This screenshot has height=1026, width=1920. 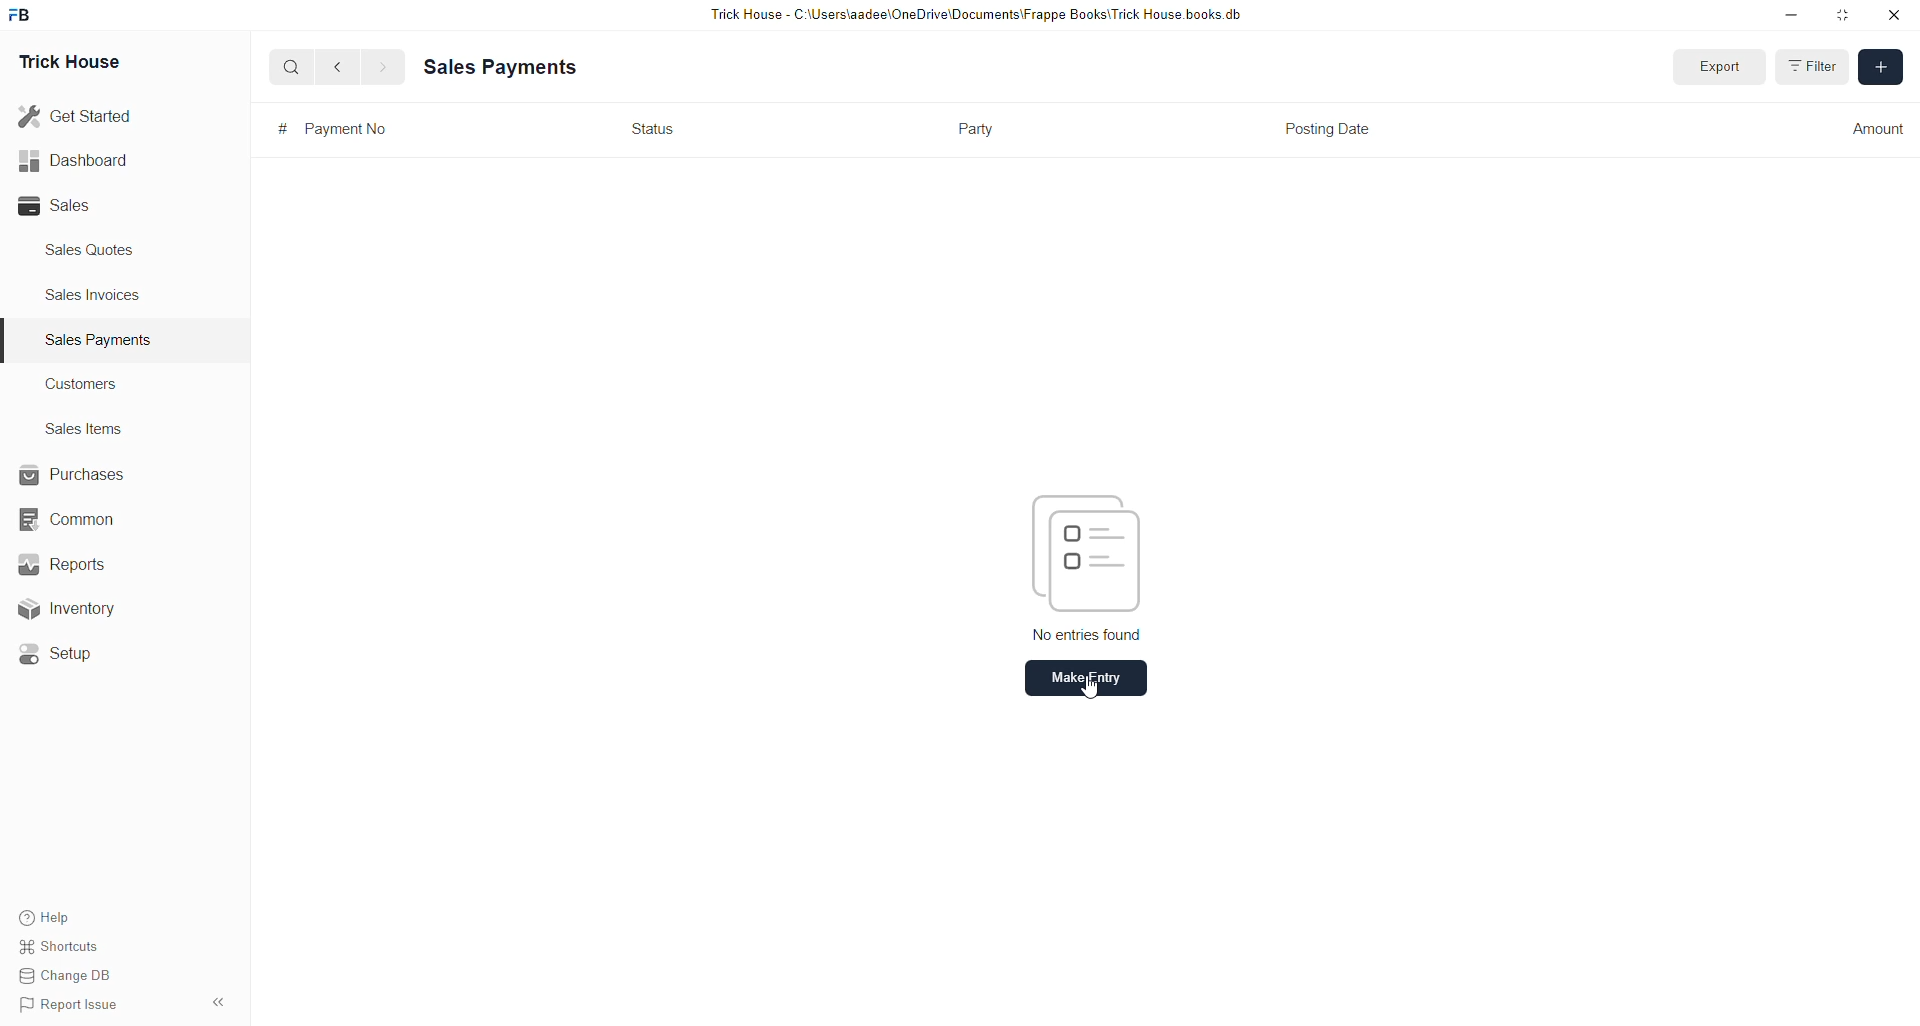 I want to click on Help, so click(x=48, y=912).